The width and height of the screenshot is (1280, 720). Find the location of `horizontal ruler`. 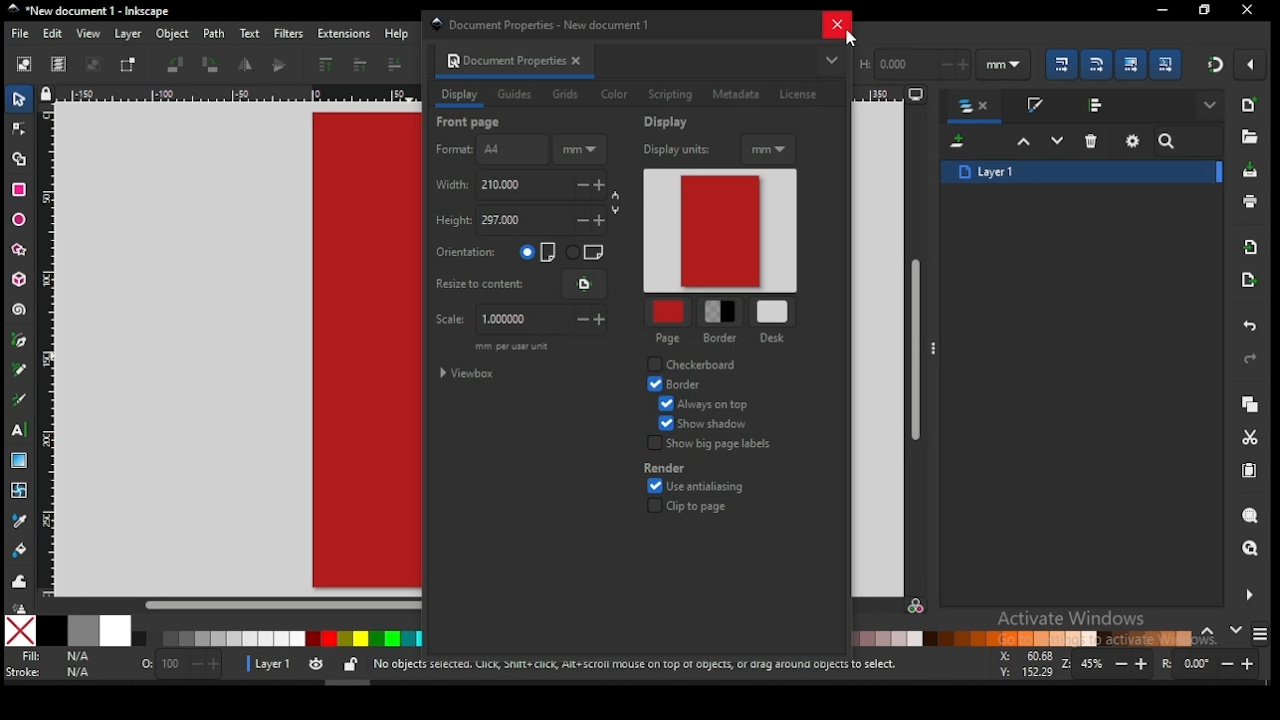

horizontal ruler is located at coordinates (236, 96).